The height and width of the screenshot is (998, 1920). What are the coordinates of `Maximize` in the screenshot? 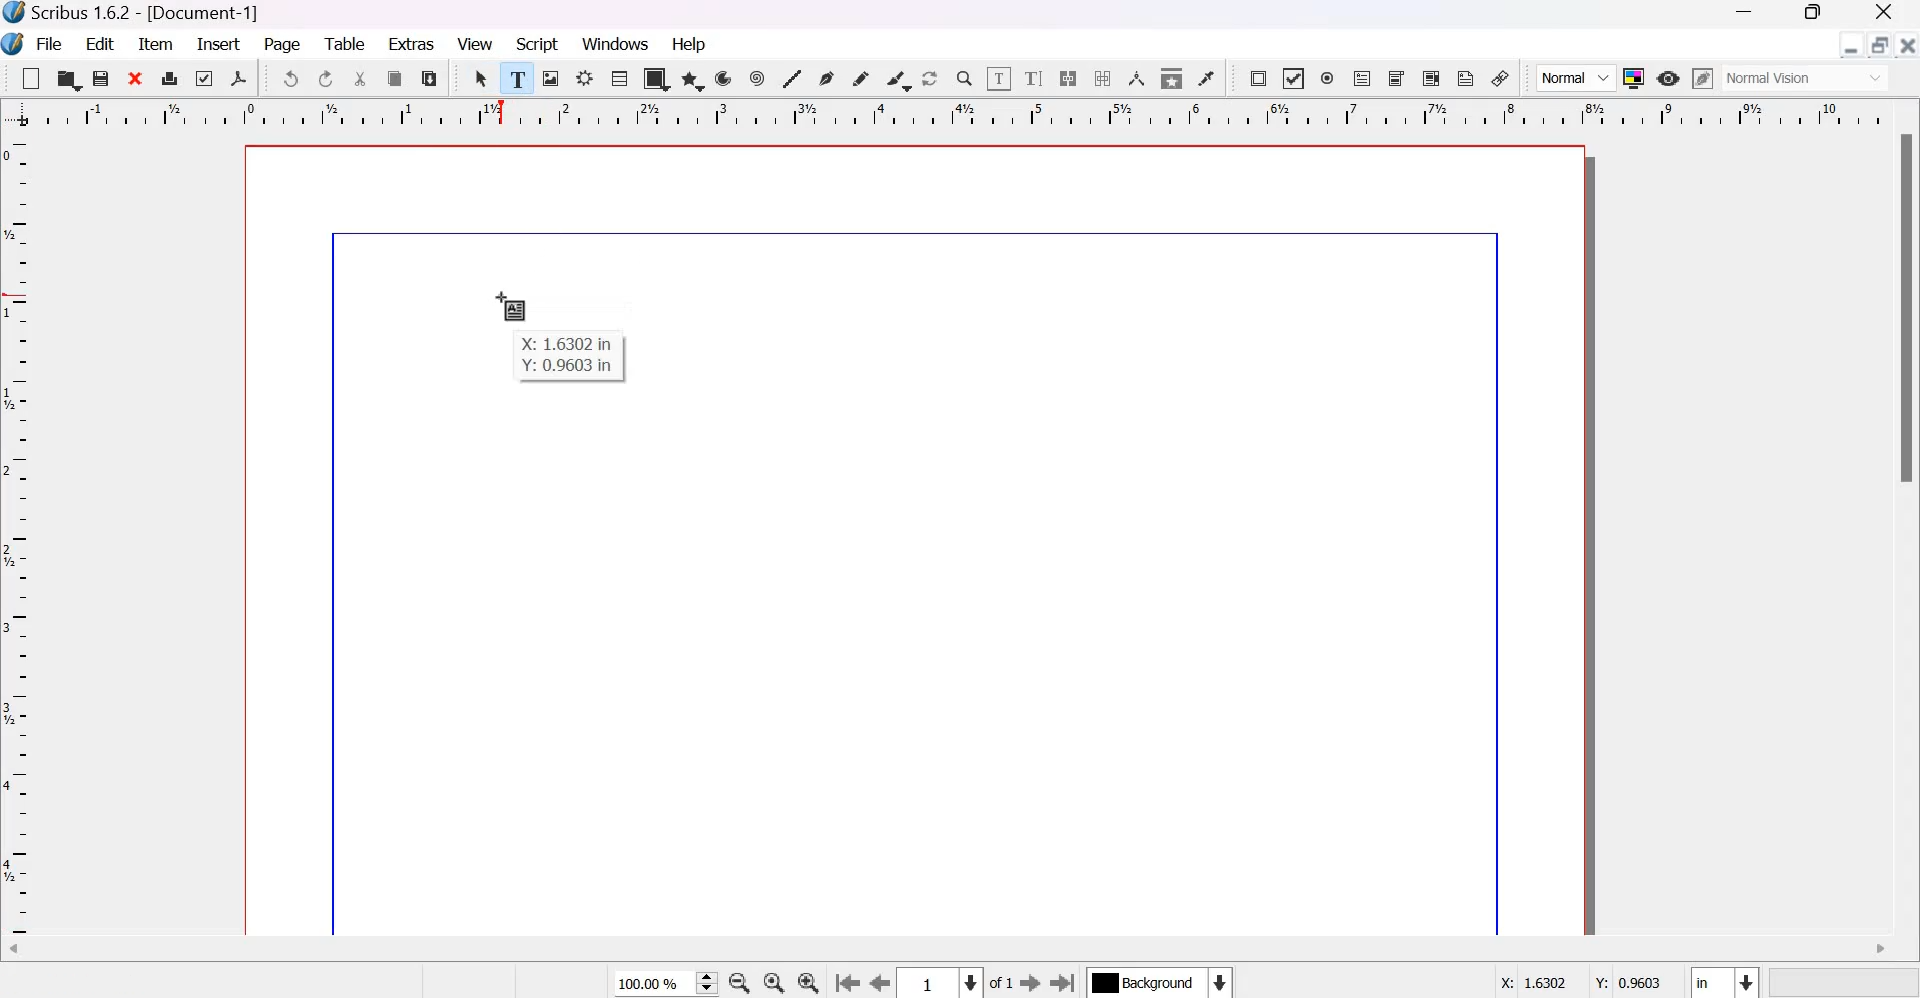 It's located at (1806, 15).